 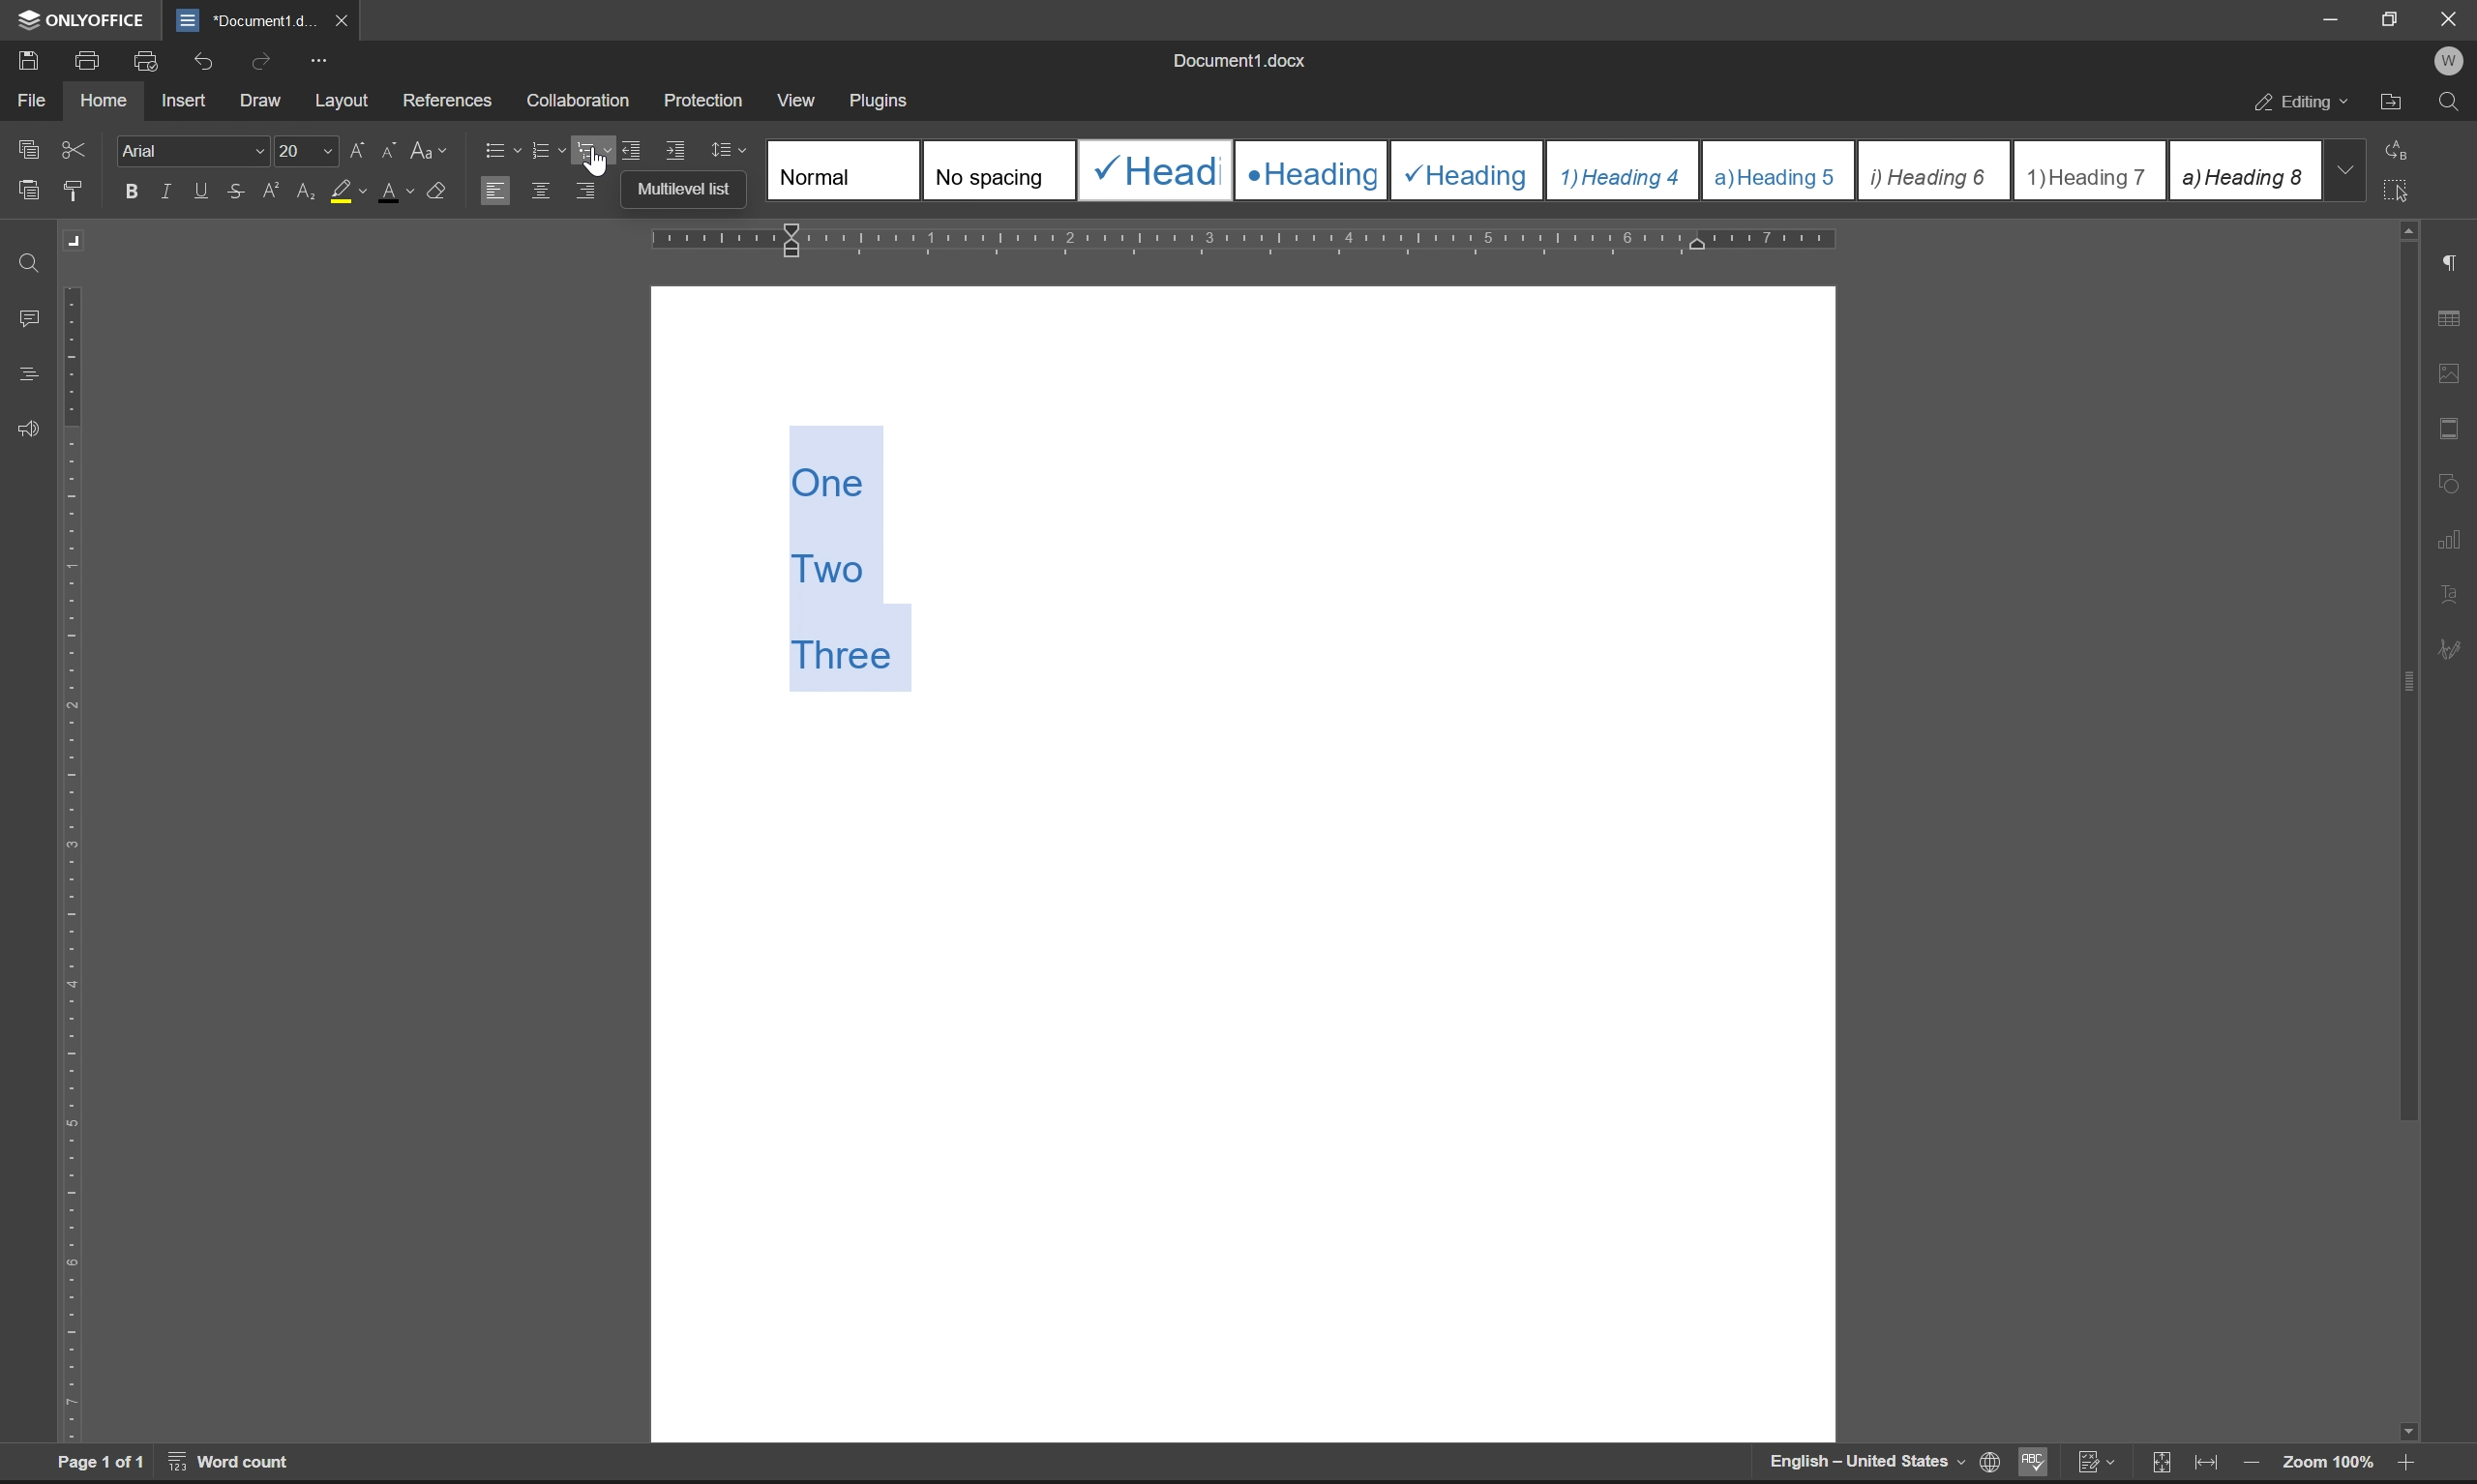 I want to click on collaboration, so click(x=585, y=101).